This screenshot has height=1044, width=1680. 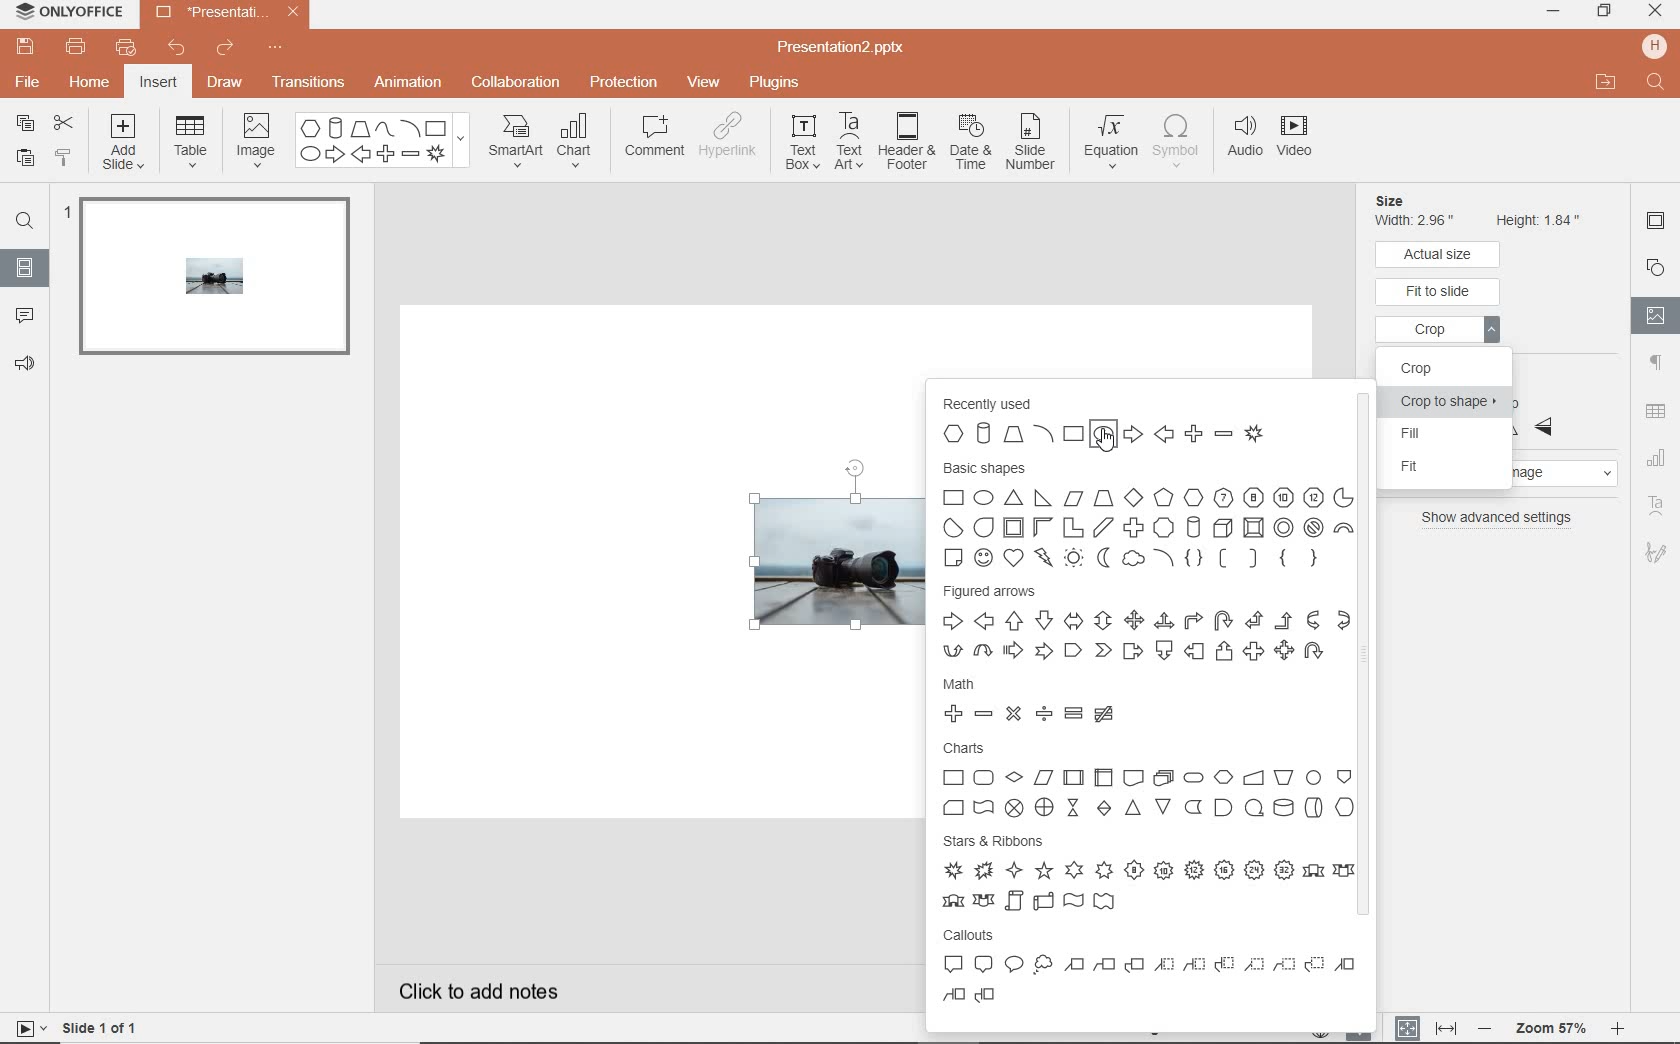 What do you see at coordinates (1658, 456) in the screenshot?
I see `chart` at bounding box center [1658, 456].